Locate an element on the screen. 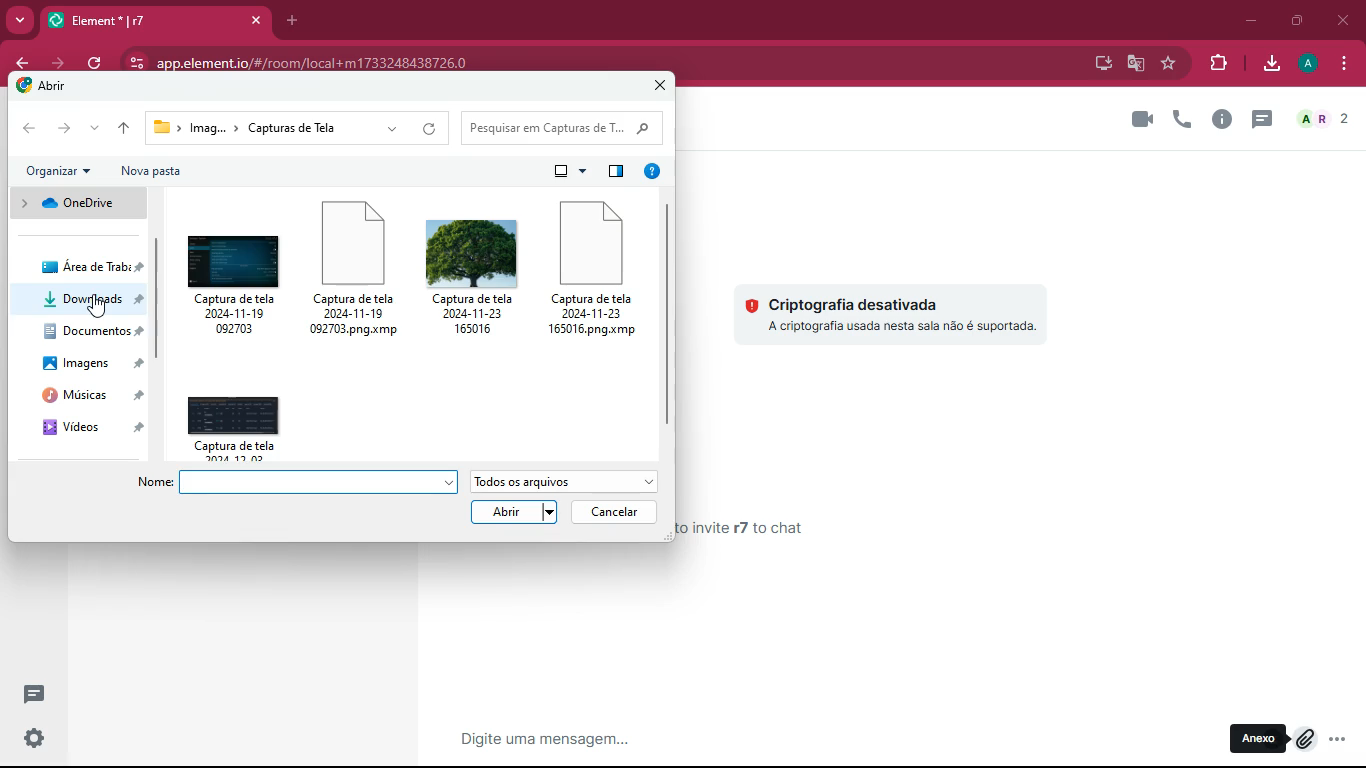 The height and width of the screenshot is (768, 1366). organizar is located at coordinates (60, 173).